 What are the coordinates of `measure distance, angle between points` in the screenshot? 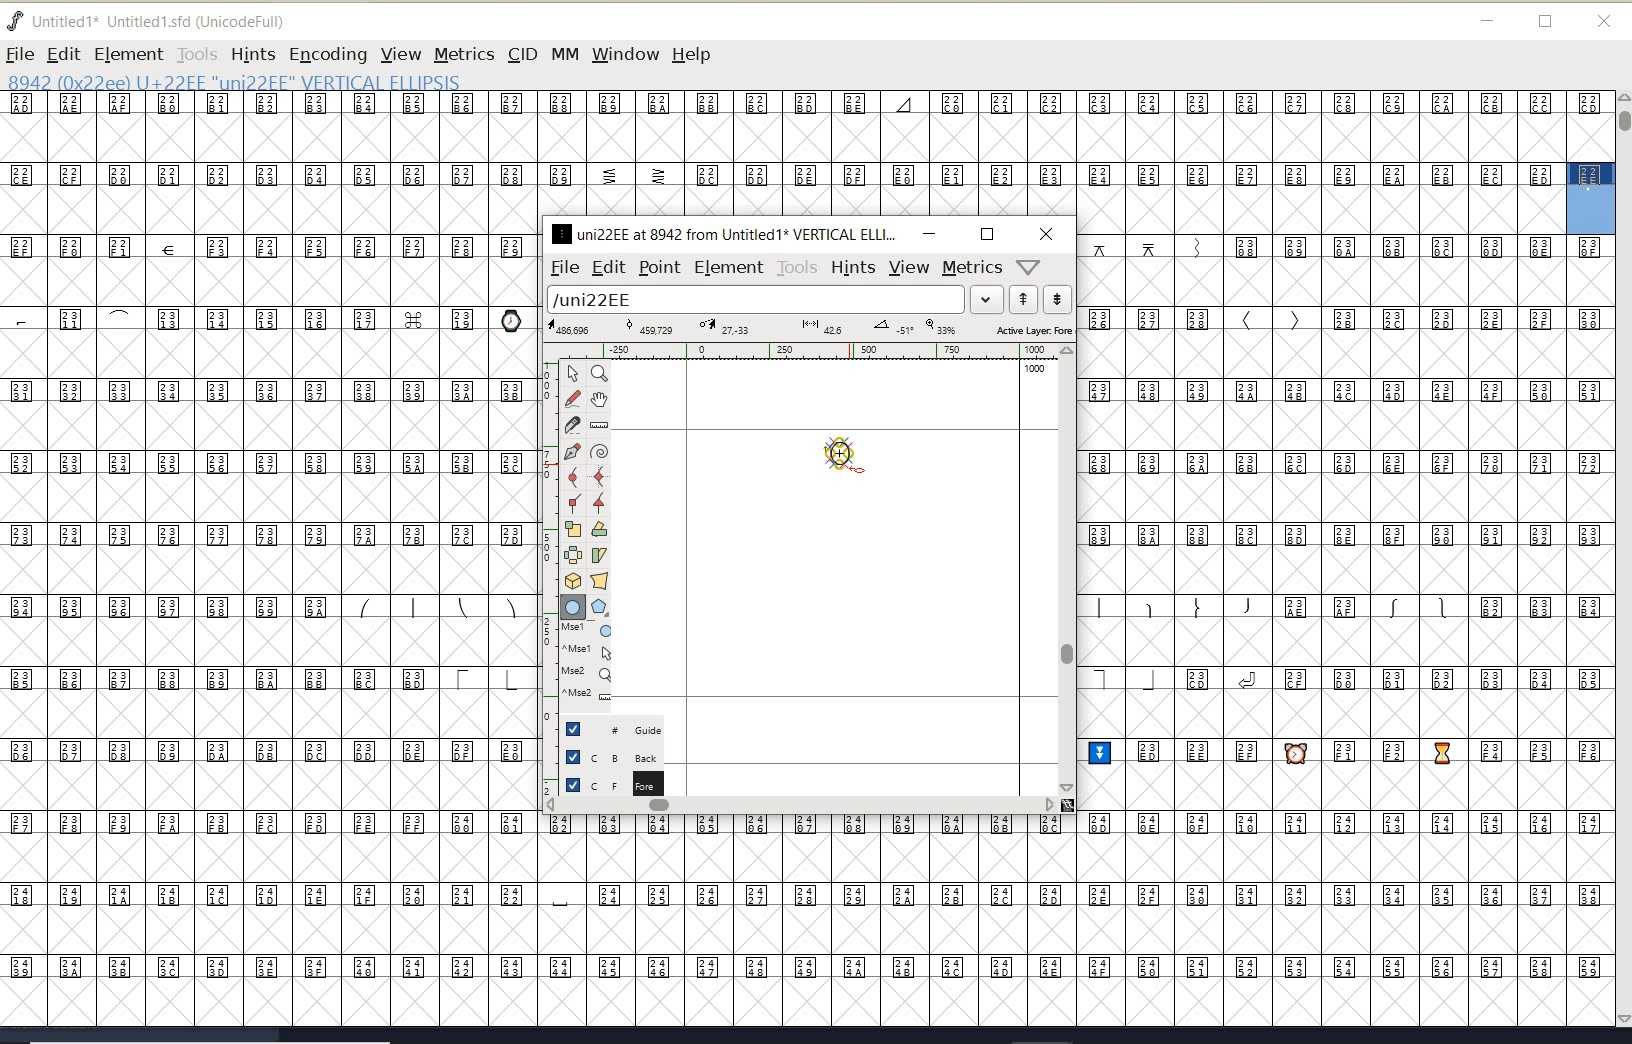 It's located at (600, 424).